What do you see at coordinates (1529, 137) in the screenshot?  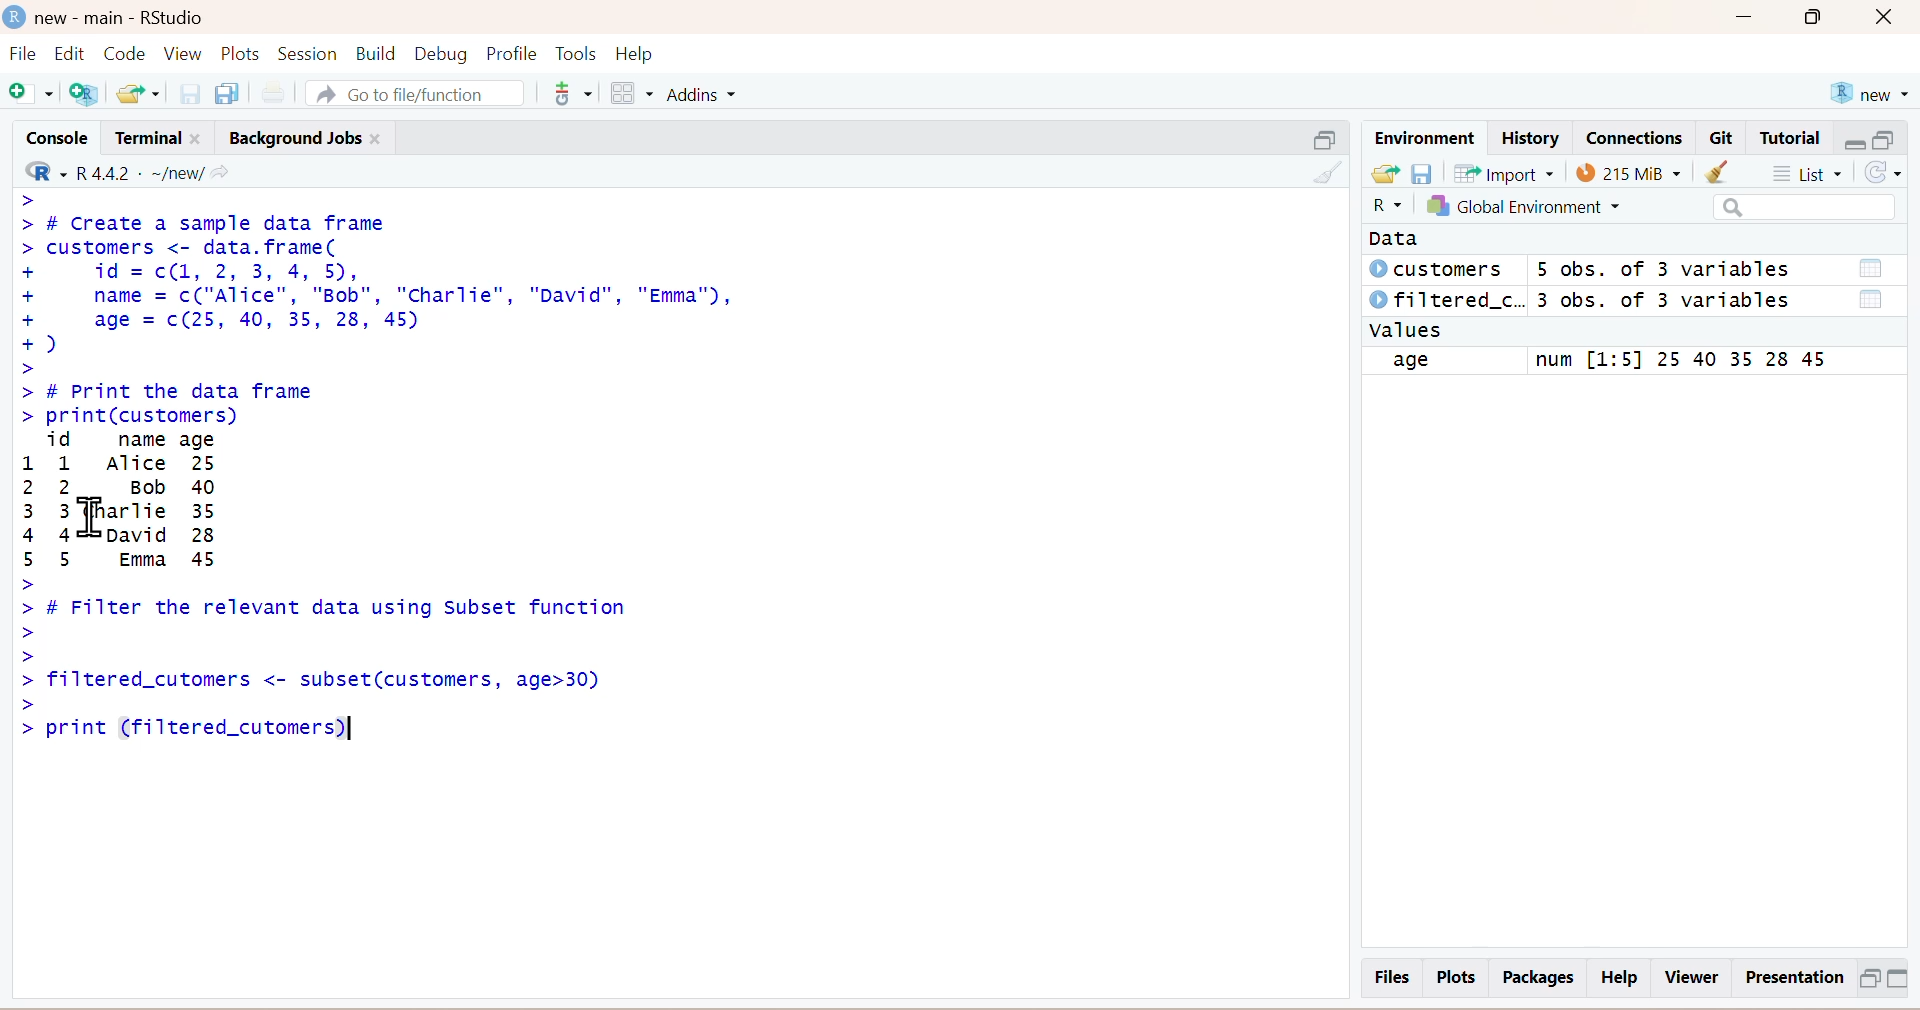 I see `History` at bounding box center [1529, 137].